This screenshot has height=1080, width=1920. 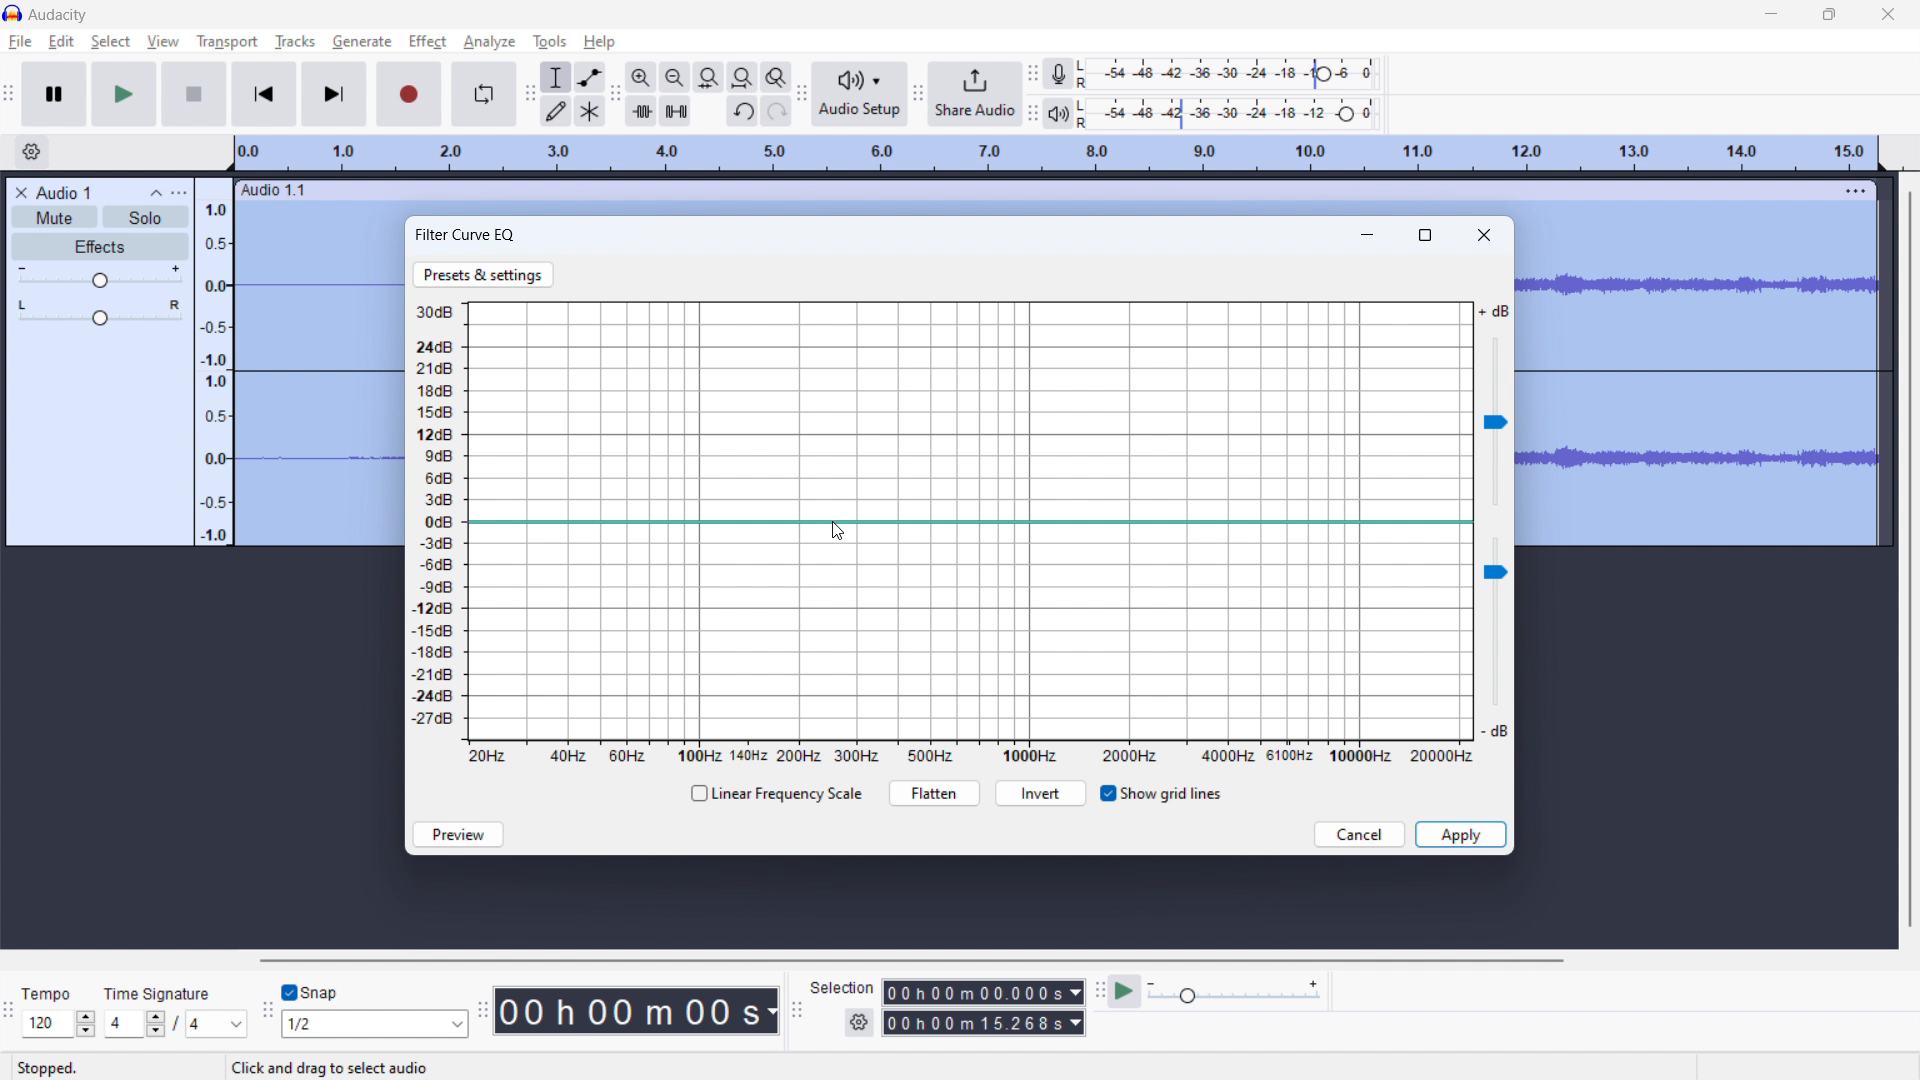 What do you see at coordinates (101, 277) in the screenshot?
I see `volume` at bounding box center [101, 277].